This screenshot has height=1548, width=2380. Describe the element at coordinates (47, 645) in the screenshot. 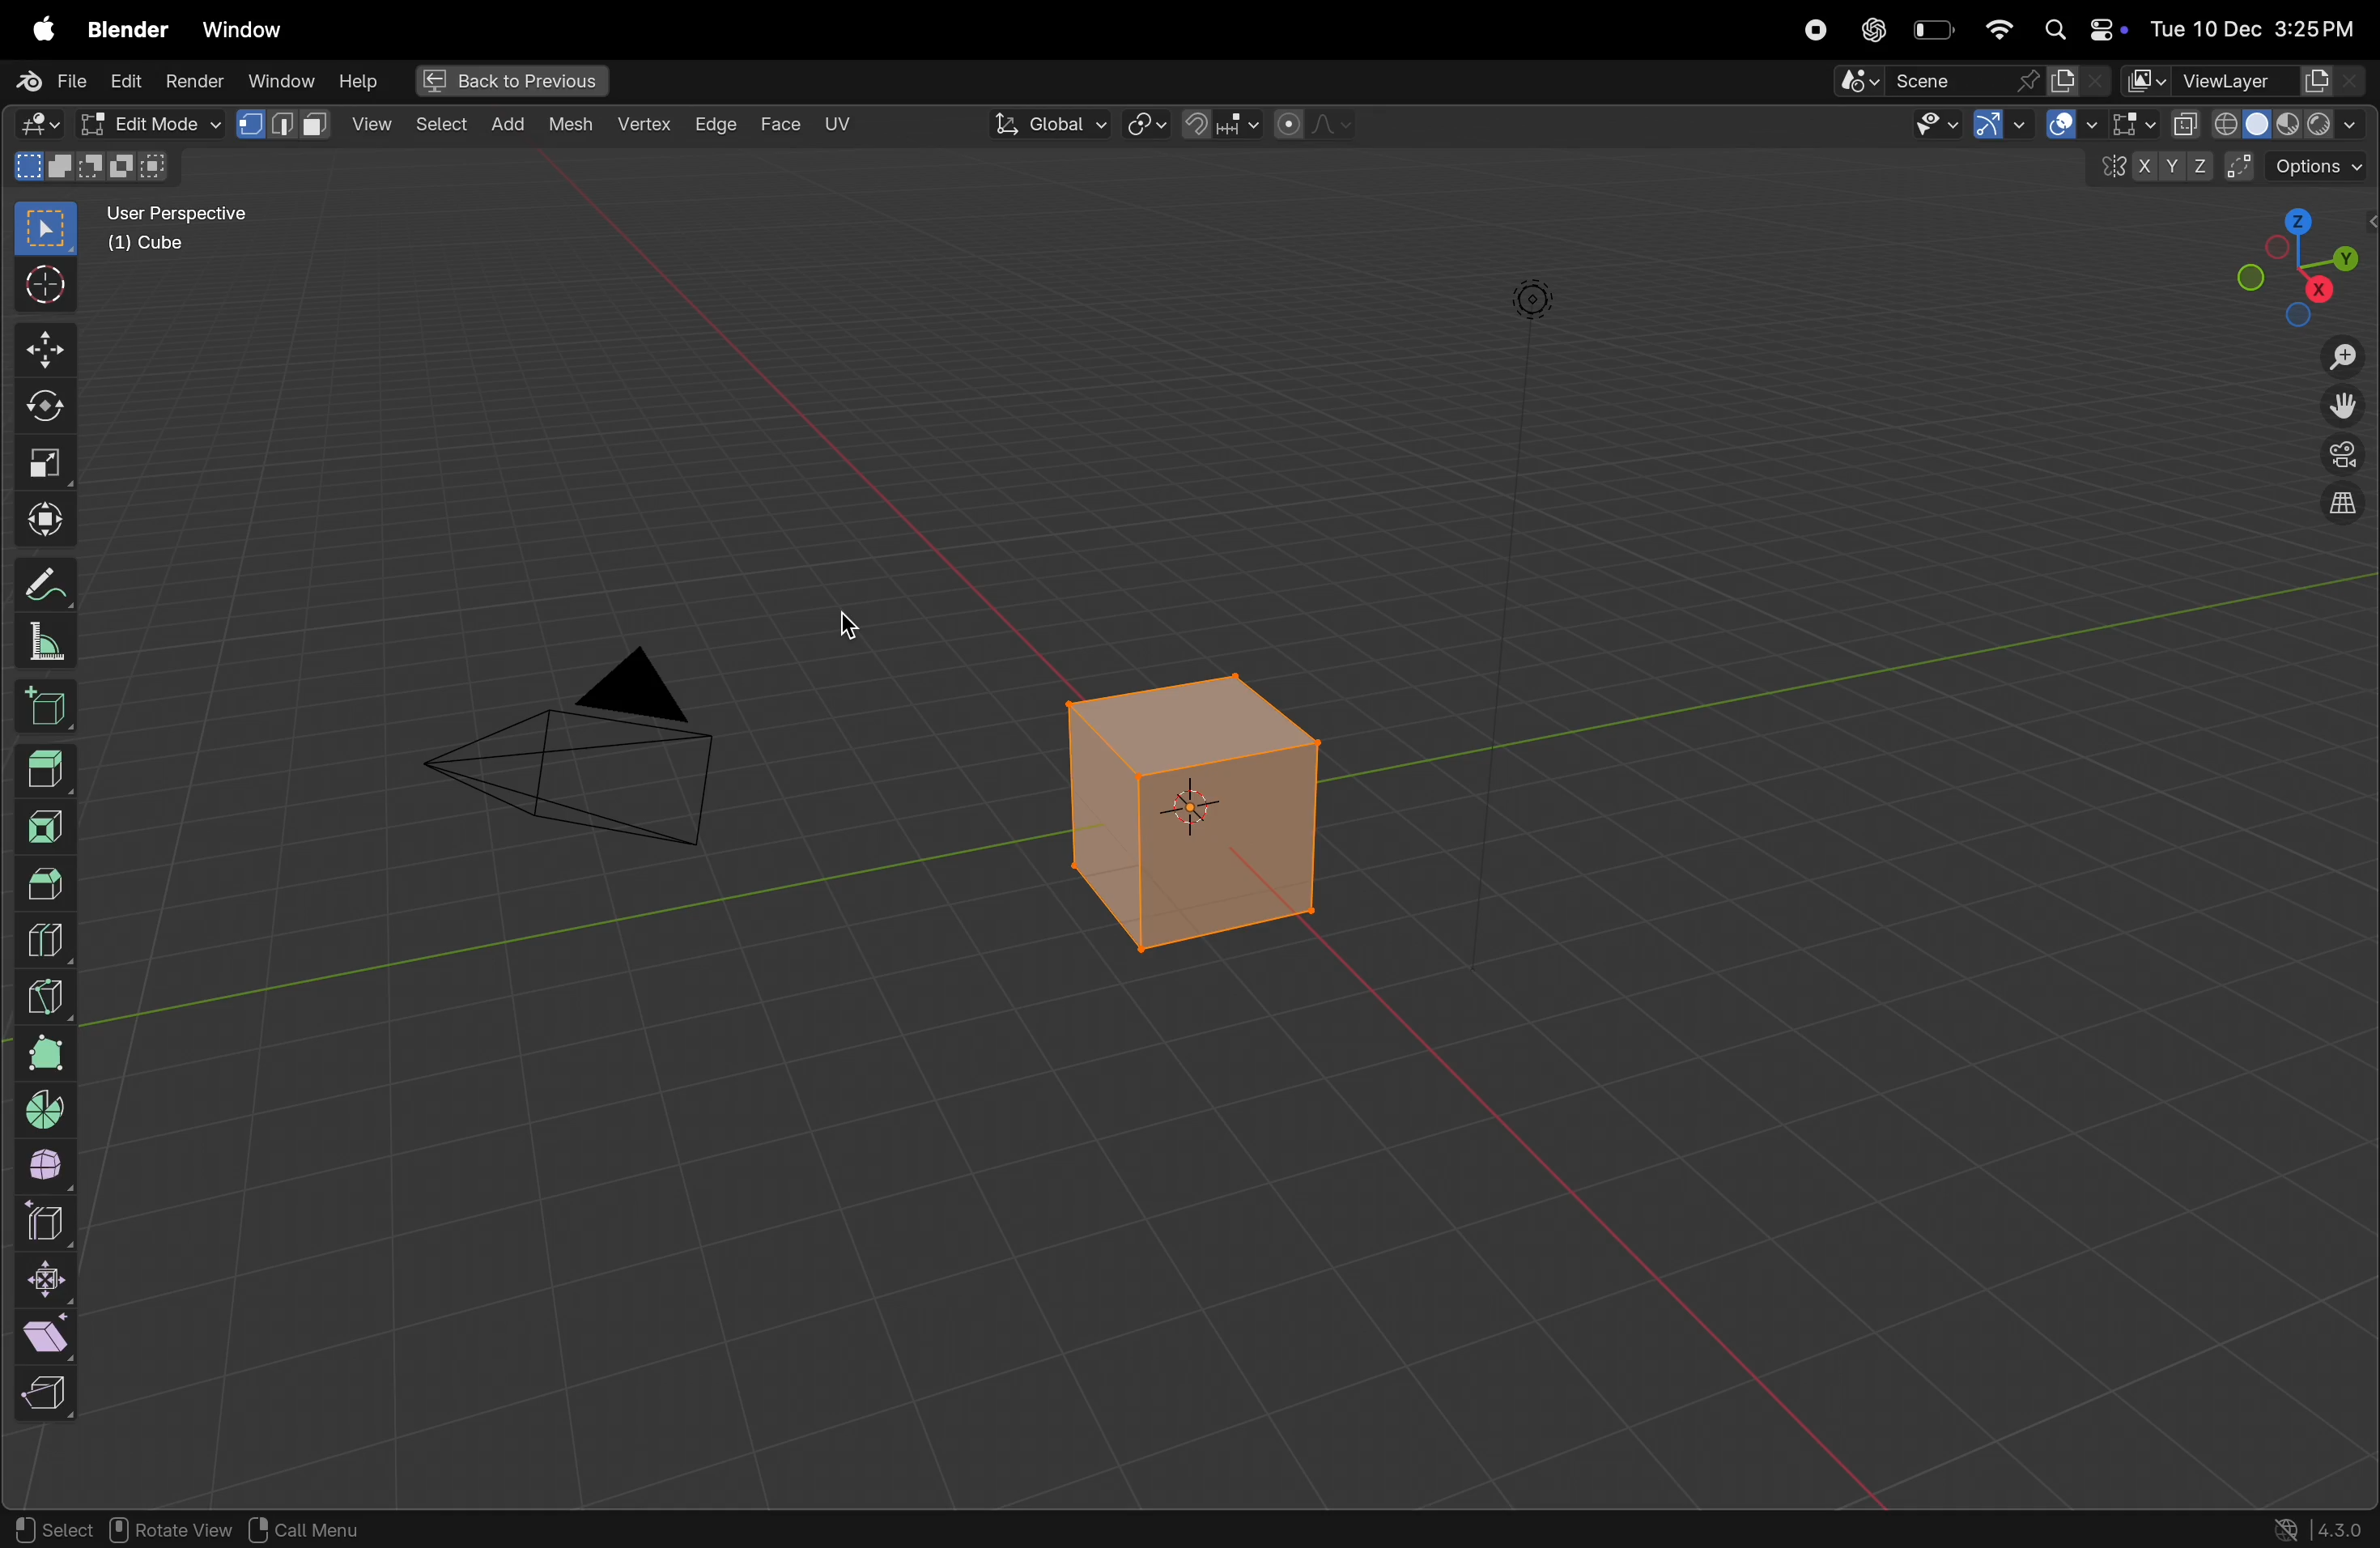

I see `measure` at that location.